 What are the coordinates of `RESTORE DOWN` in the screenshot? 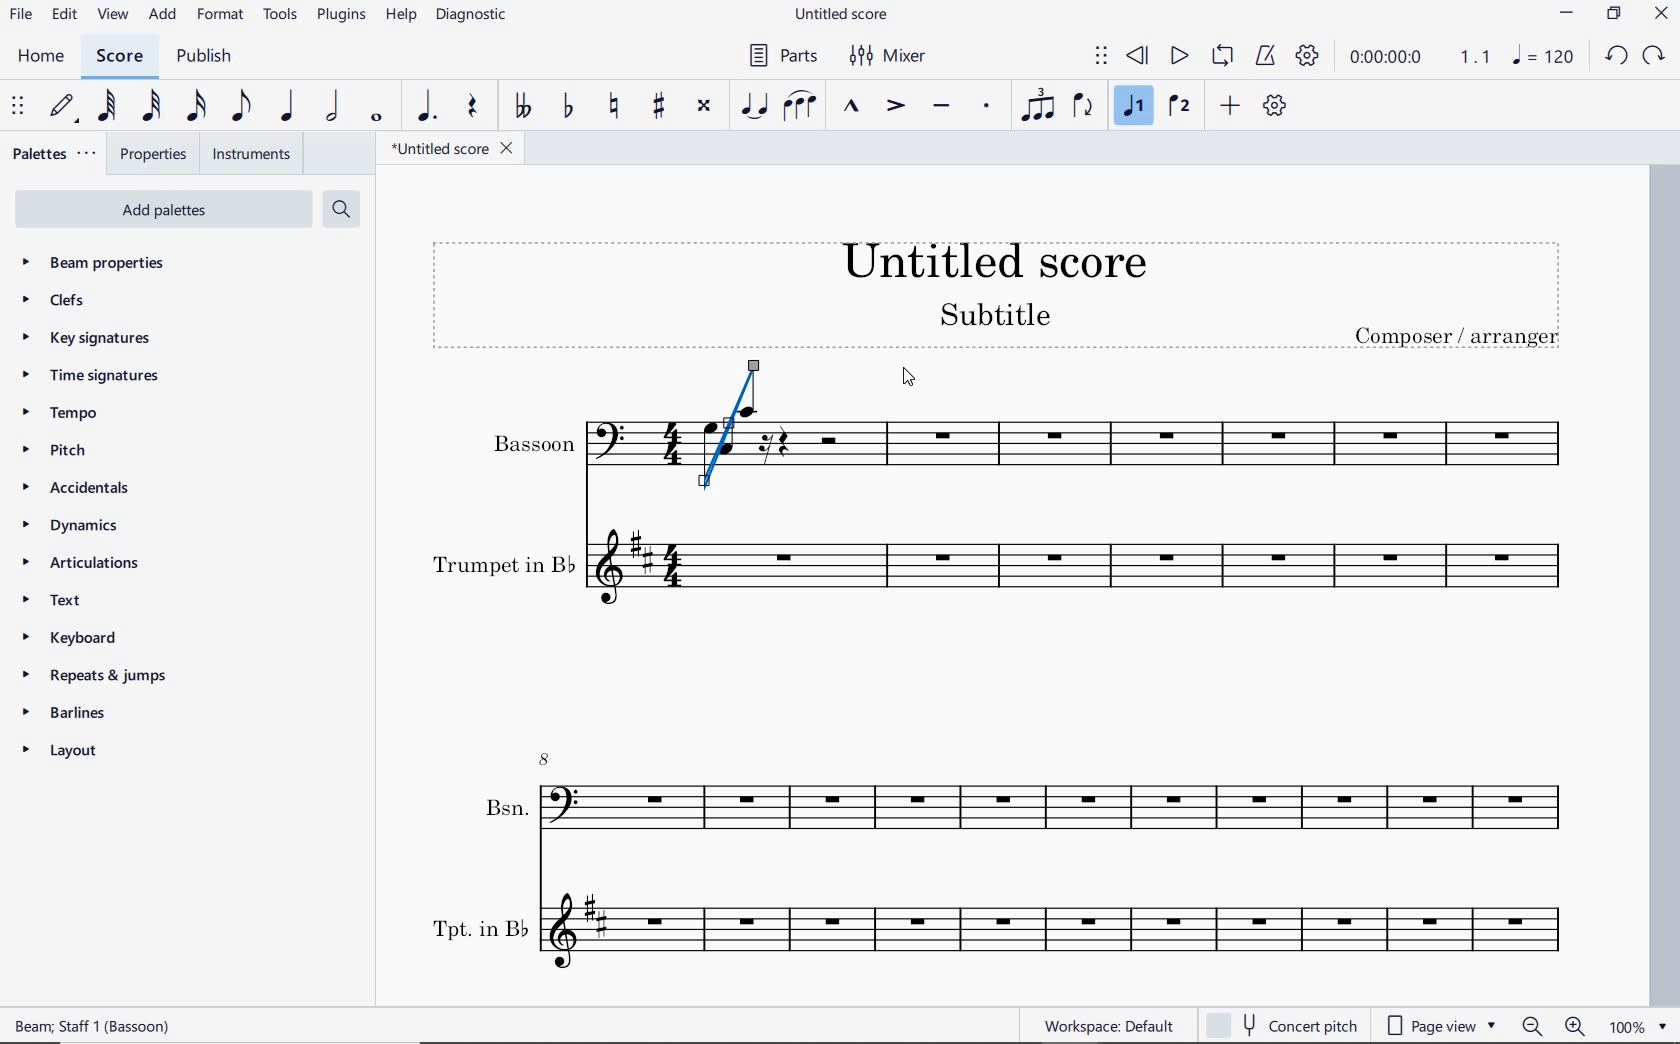 It's located at (1613, 13).